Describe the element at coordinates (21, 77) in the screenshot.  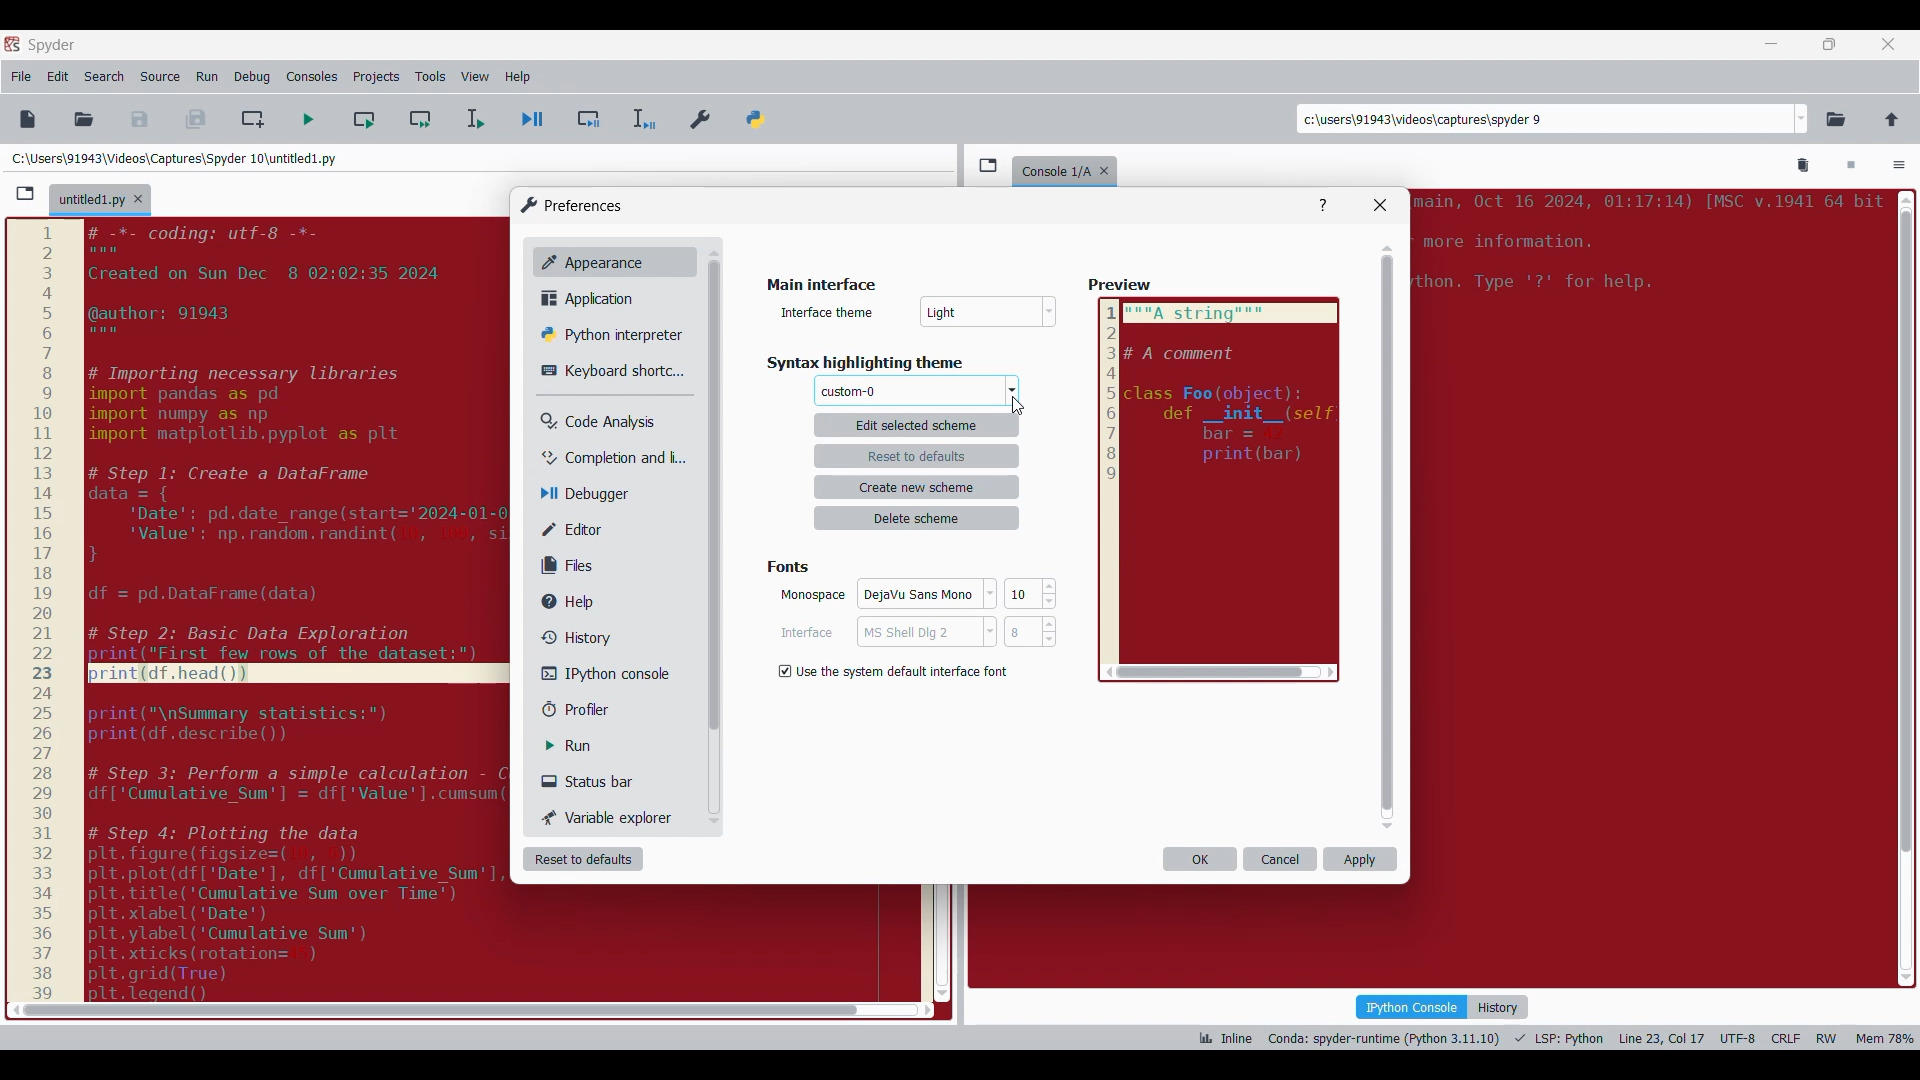
I see `File menu ` at that location.